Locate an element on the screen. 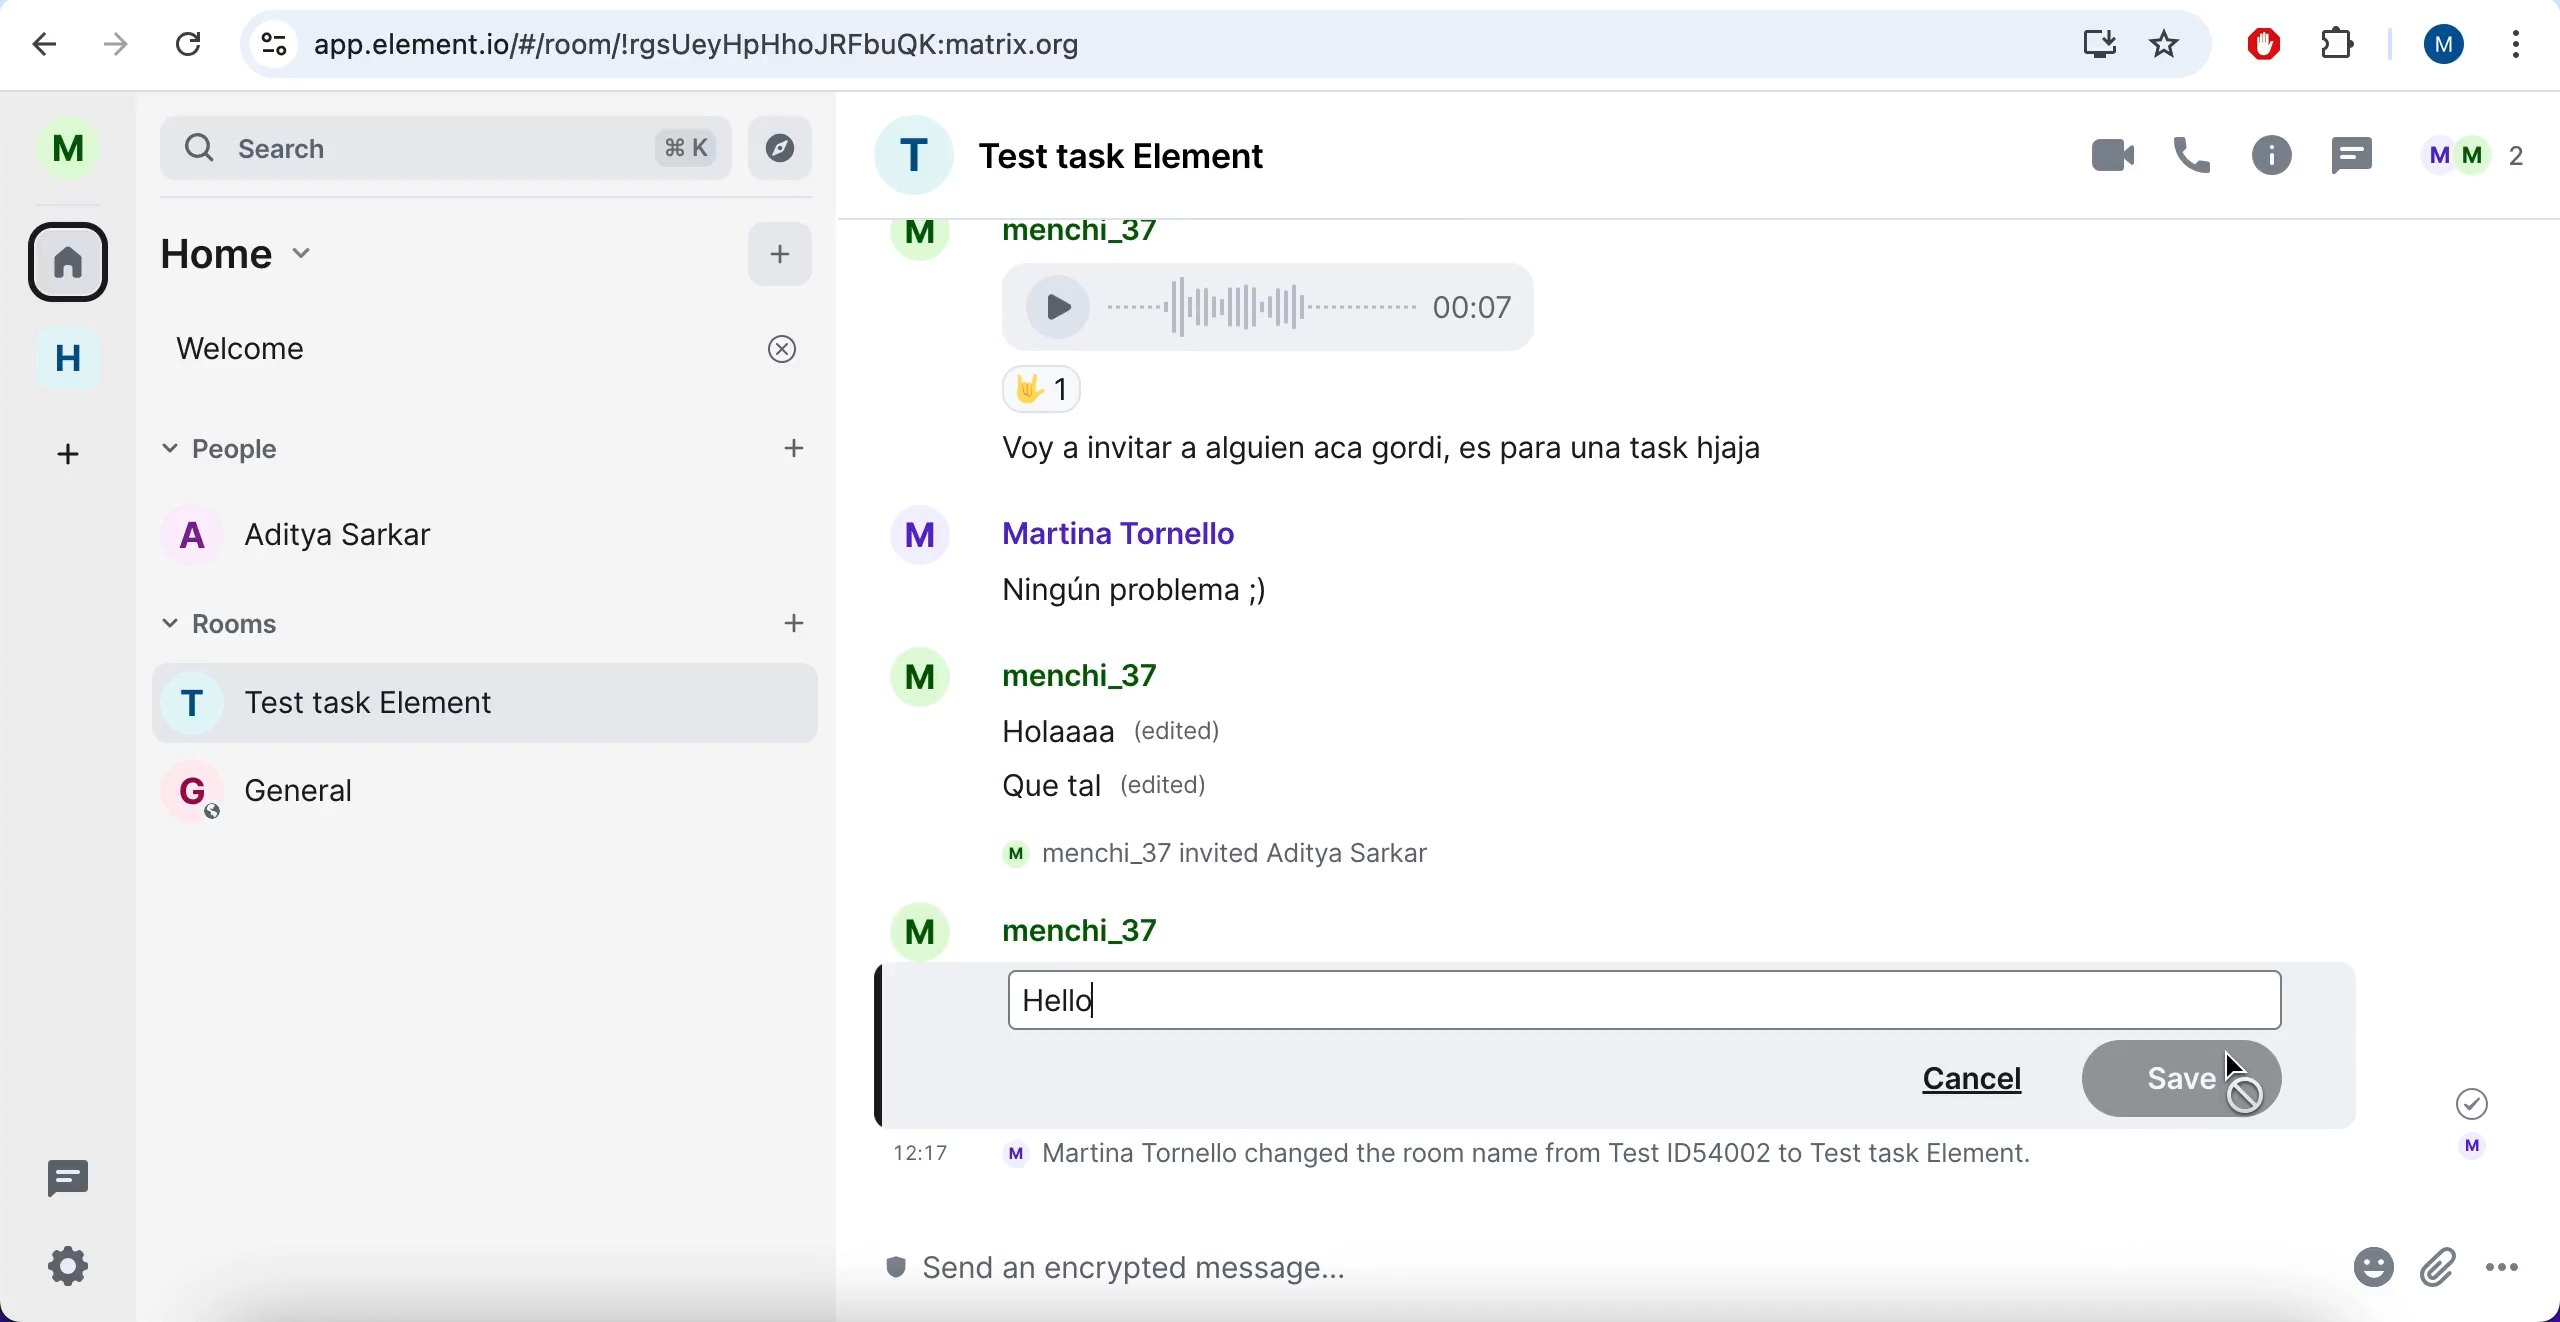 This screenshot has width=2560, height=1322. favorites is located at coordinates (2168, 42).